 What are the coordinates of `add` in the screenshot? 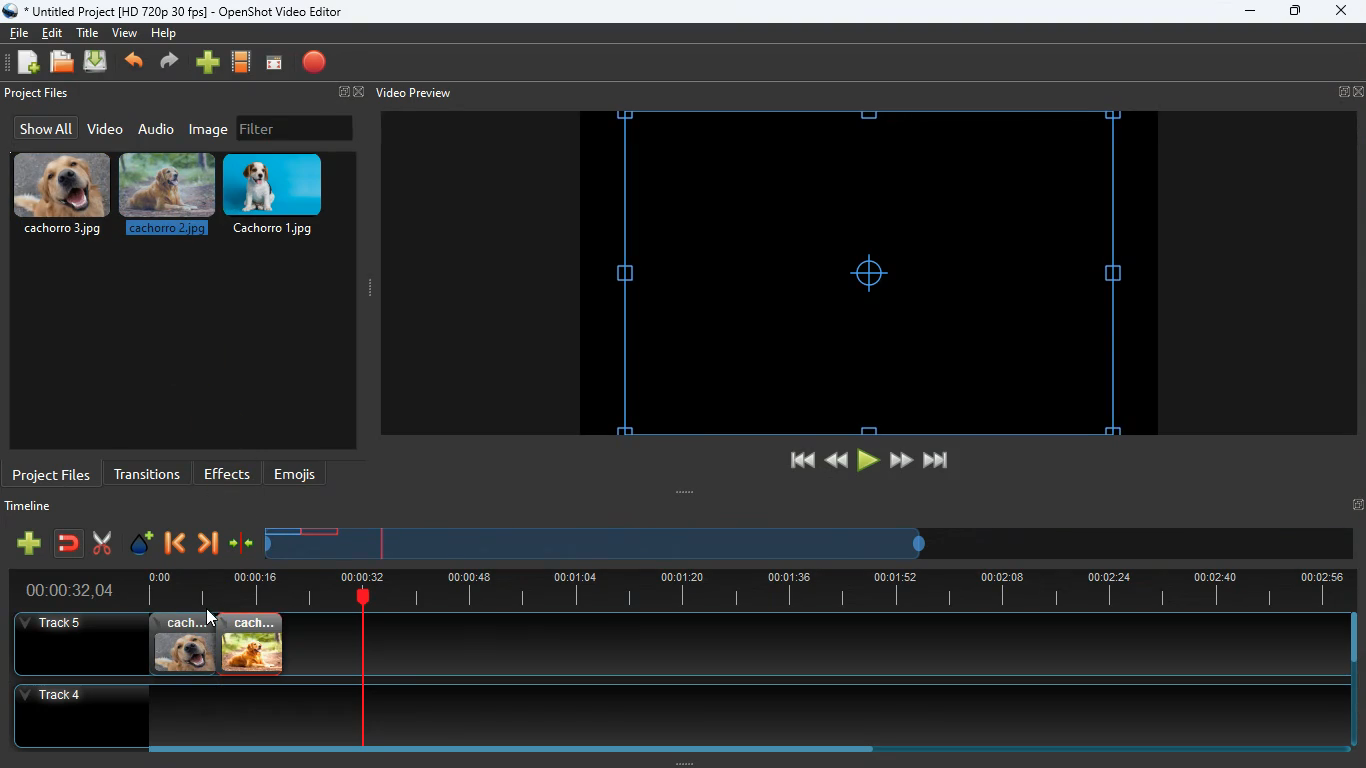 It's located at (28, 543).